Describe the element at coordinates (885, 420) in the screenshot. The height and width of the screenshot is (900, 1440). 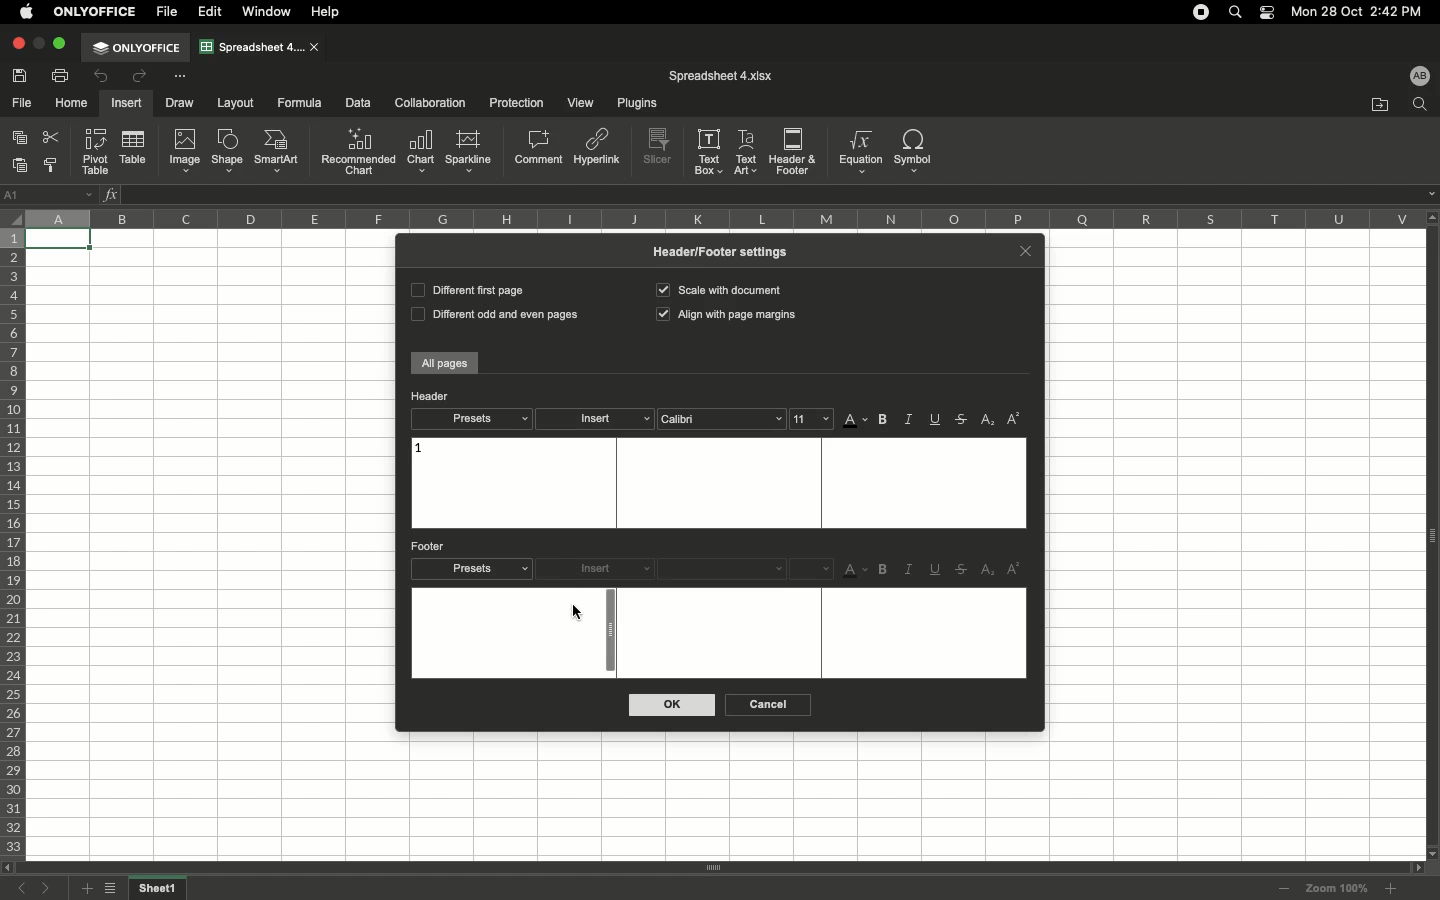
I see `Bold` at that location.